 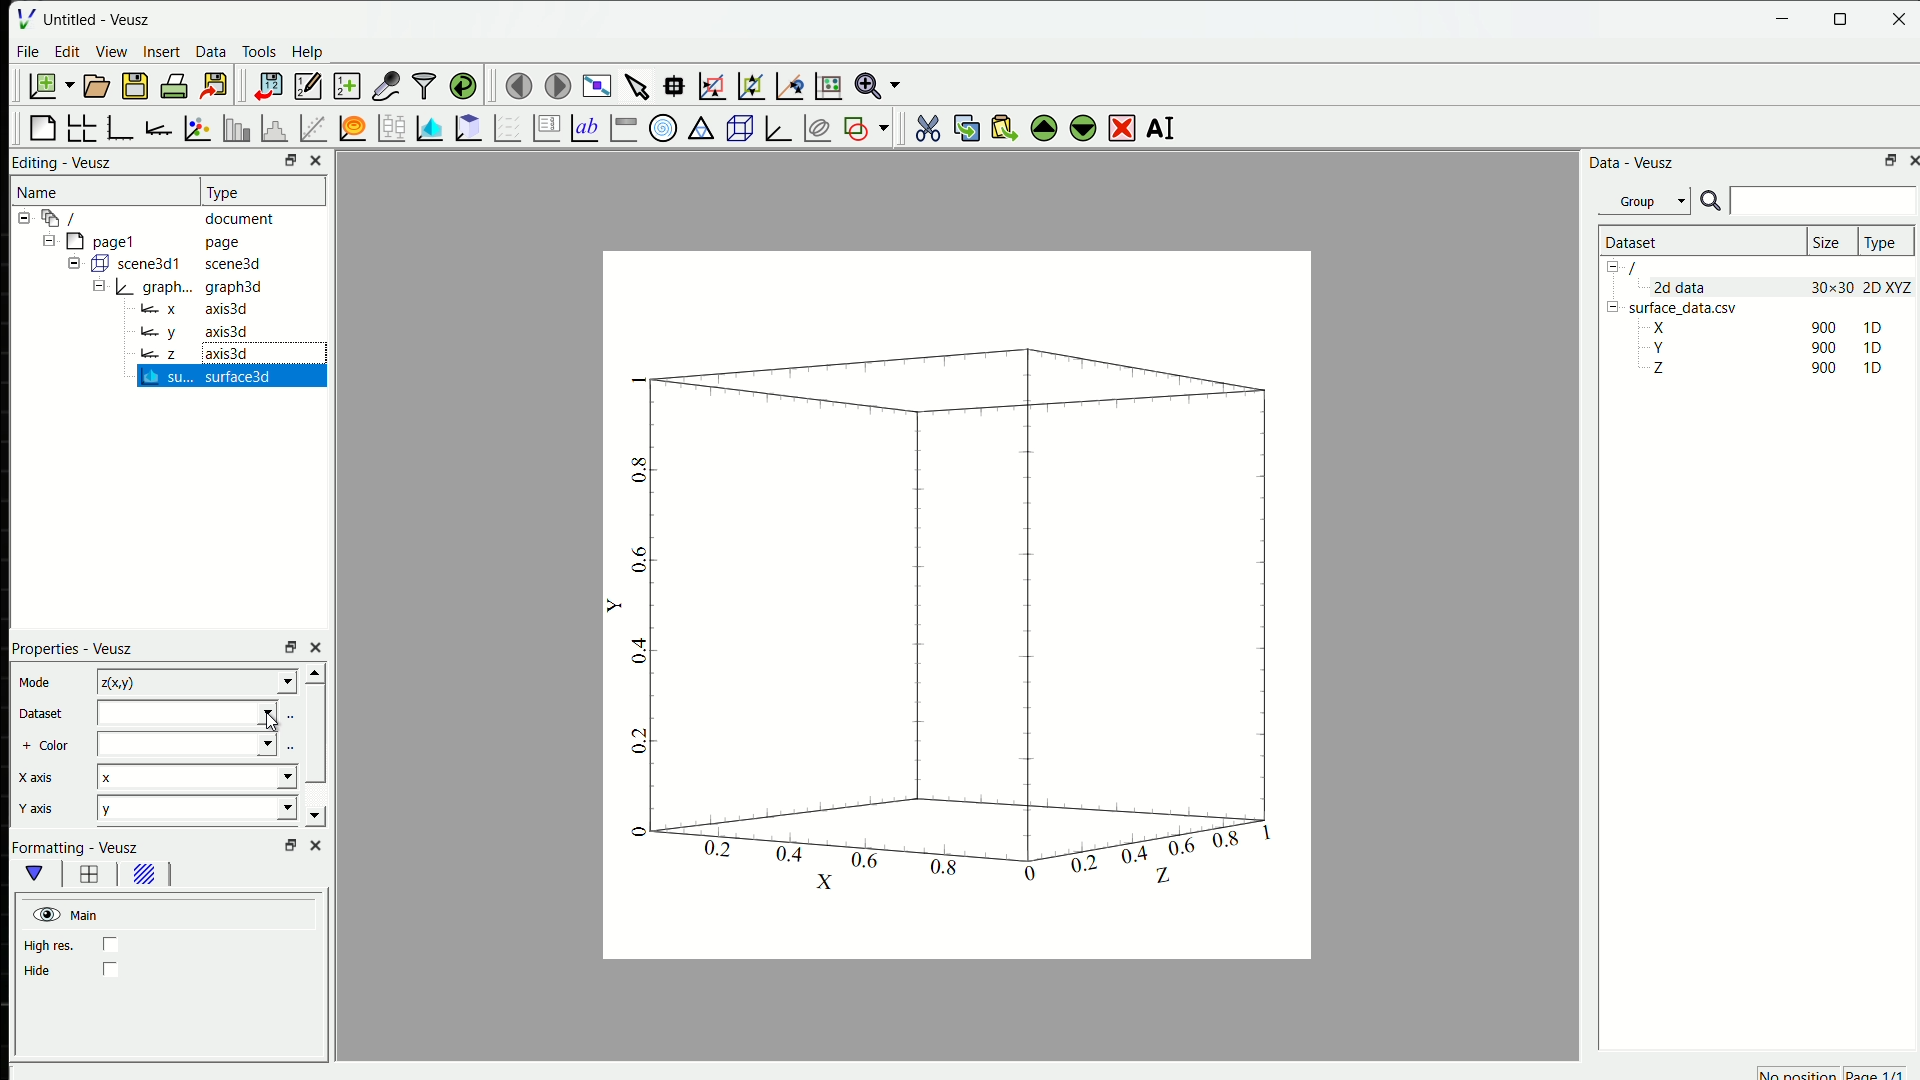 What do you see at coordinates (239, 220) in the screenshot?
I see `document` at bounding box center [239, 220].